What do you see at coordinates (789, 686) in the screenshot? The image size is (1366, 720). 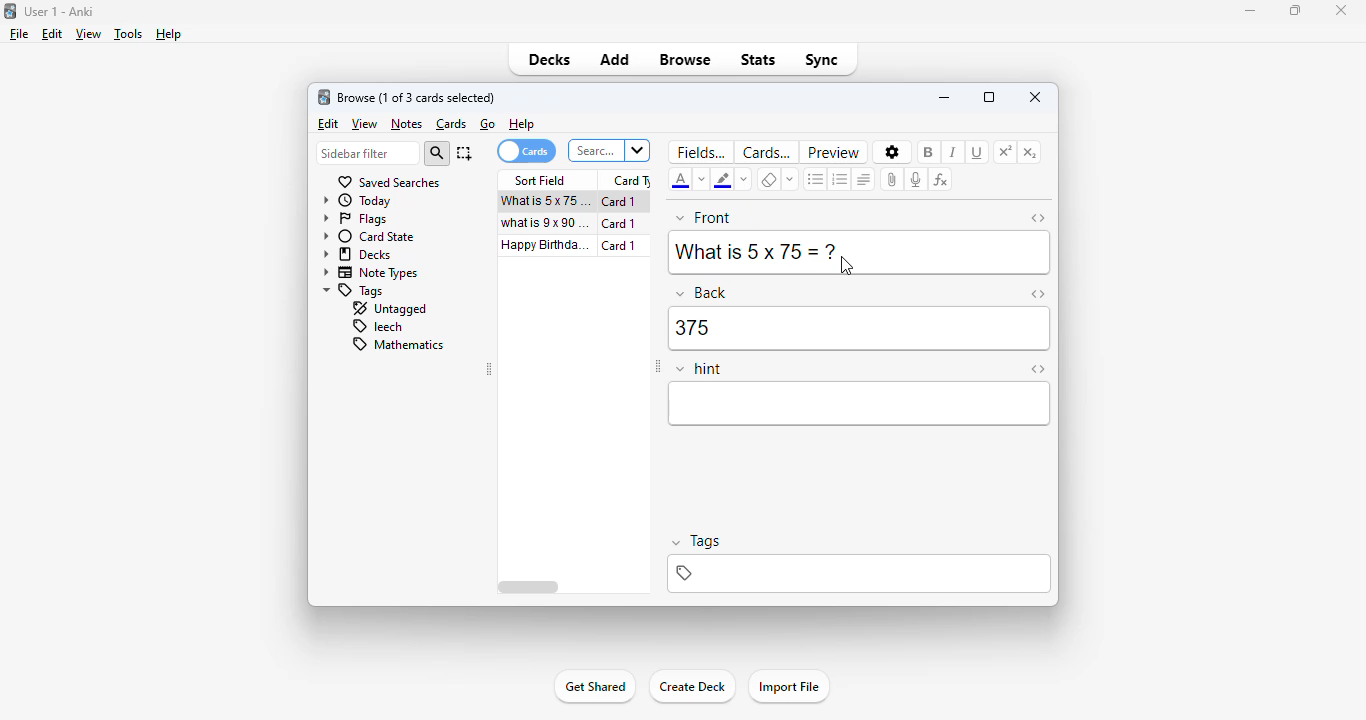 I see `import file` at bounding box center [789, 686].